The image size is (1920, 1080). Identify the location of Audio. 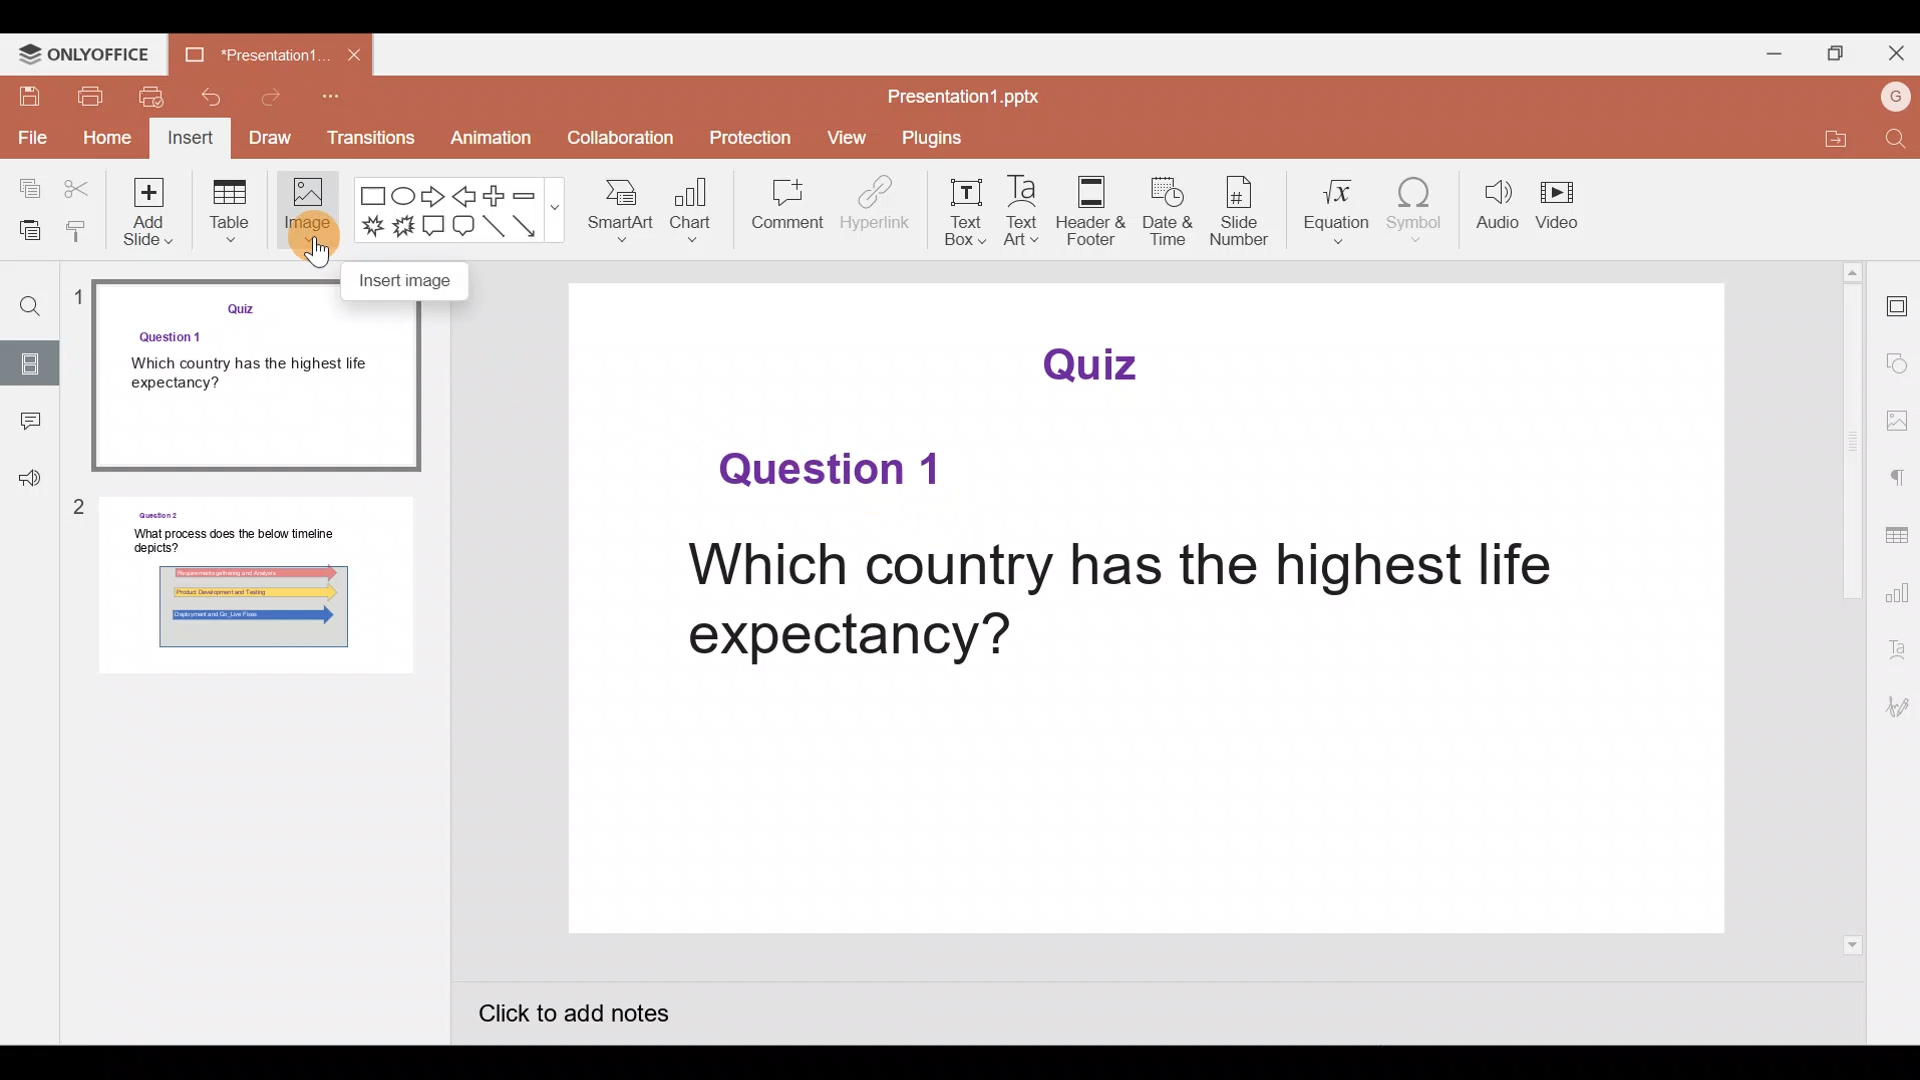
(1495, 204).